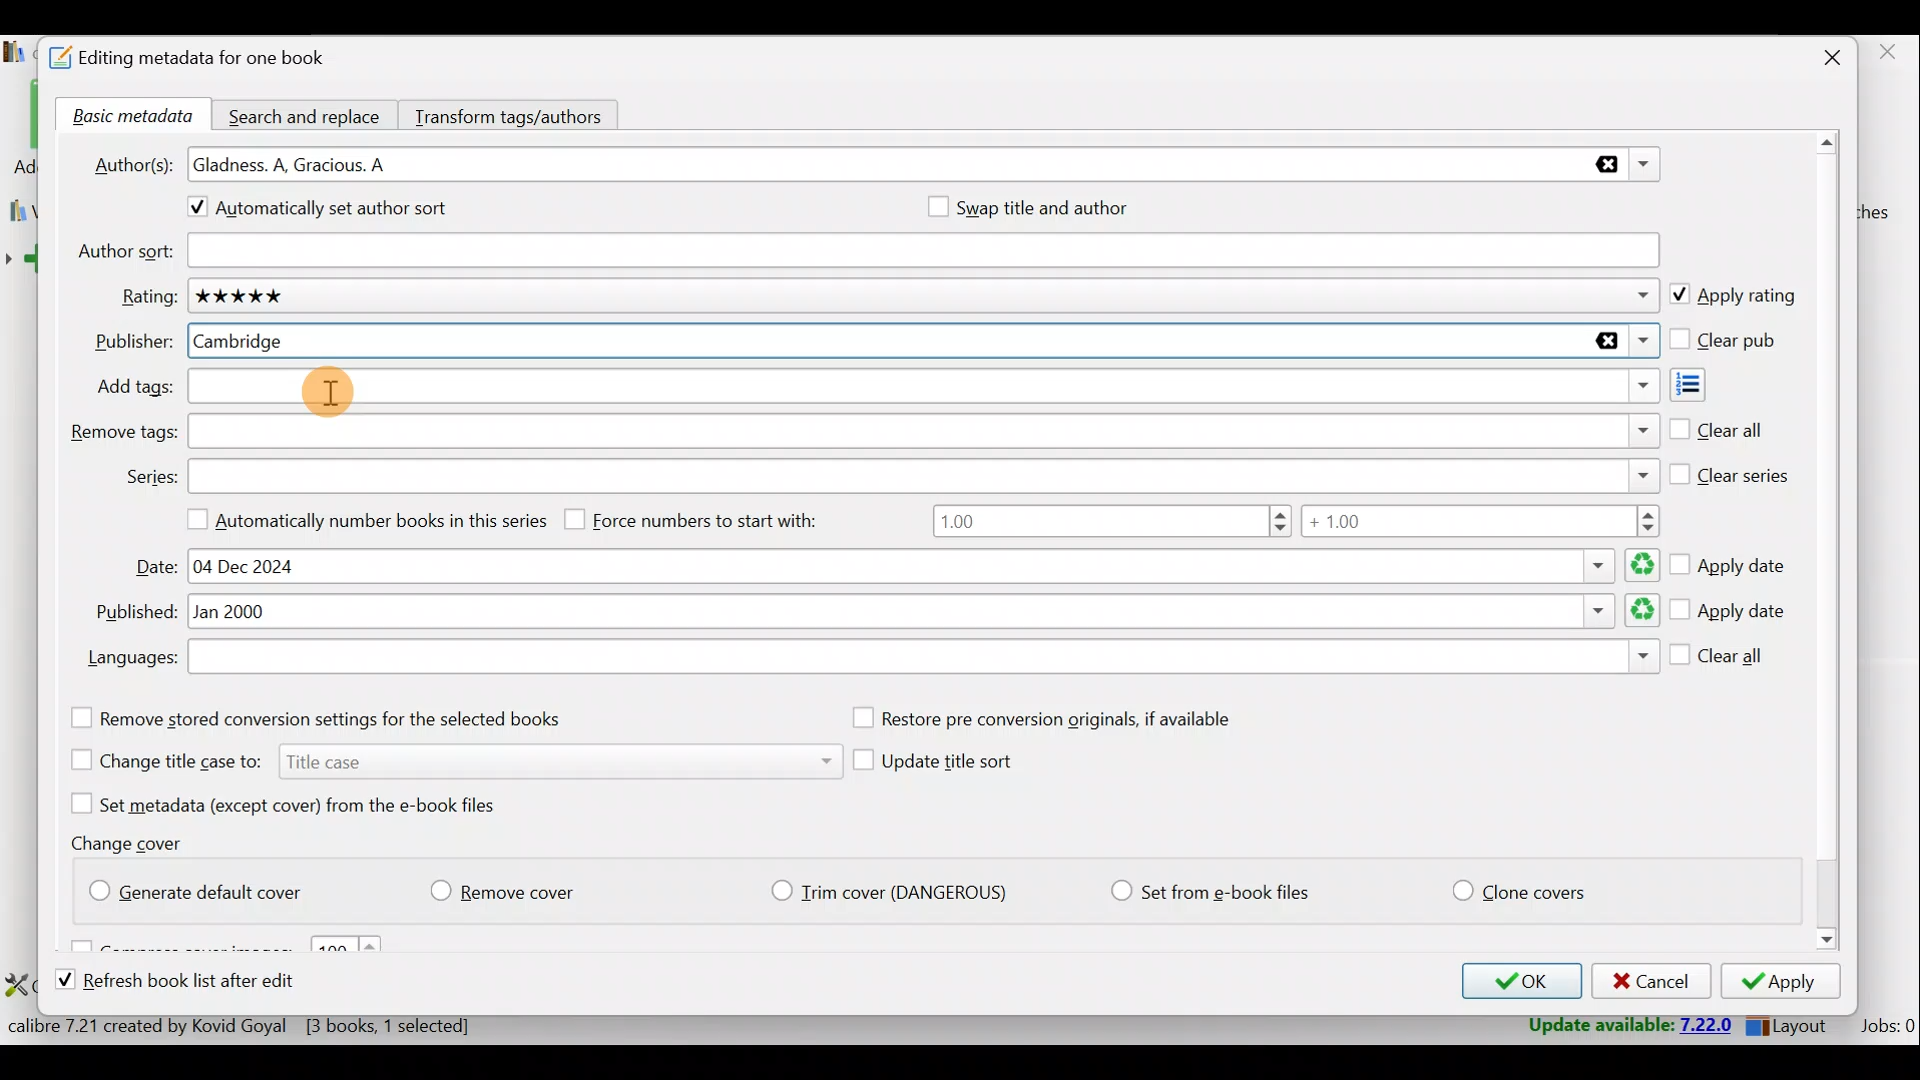 Image resolution: width=1920 pixels, height=1080 pixels. I want to click on Author sort, so click(922, 252).